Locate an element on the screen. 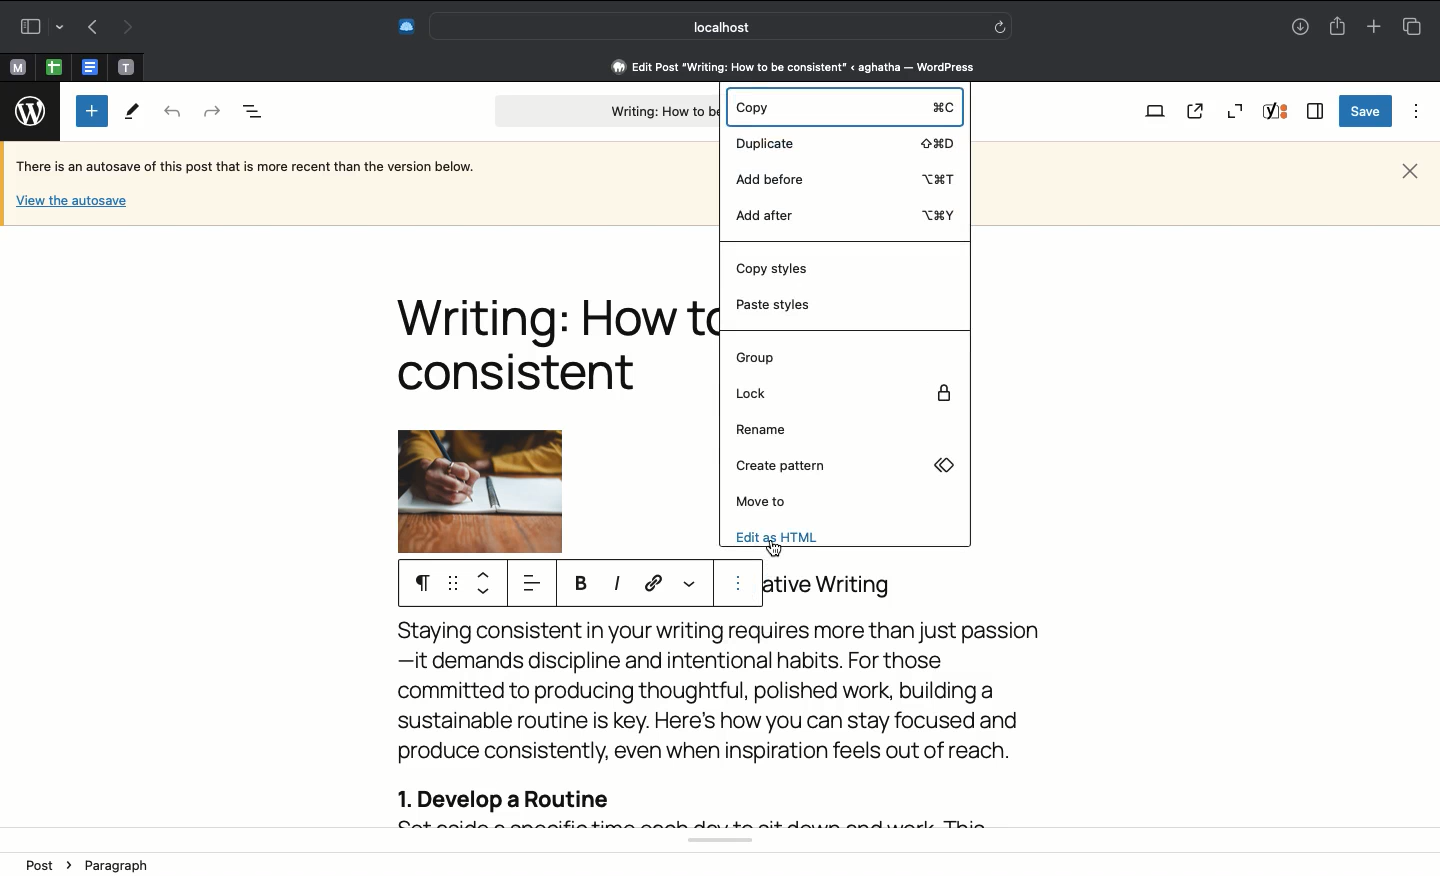 This screenshot has height=876, width=1440. title is located at coordinates (837, 587).